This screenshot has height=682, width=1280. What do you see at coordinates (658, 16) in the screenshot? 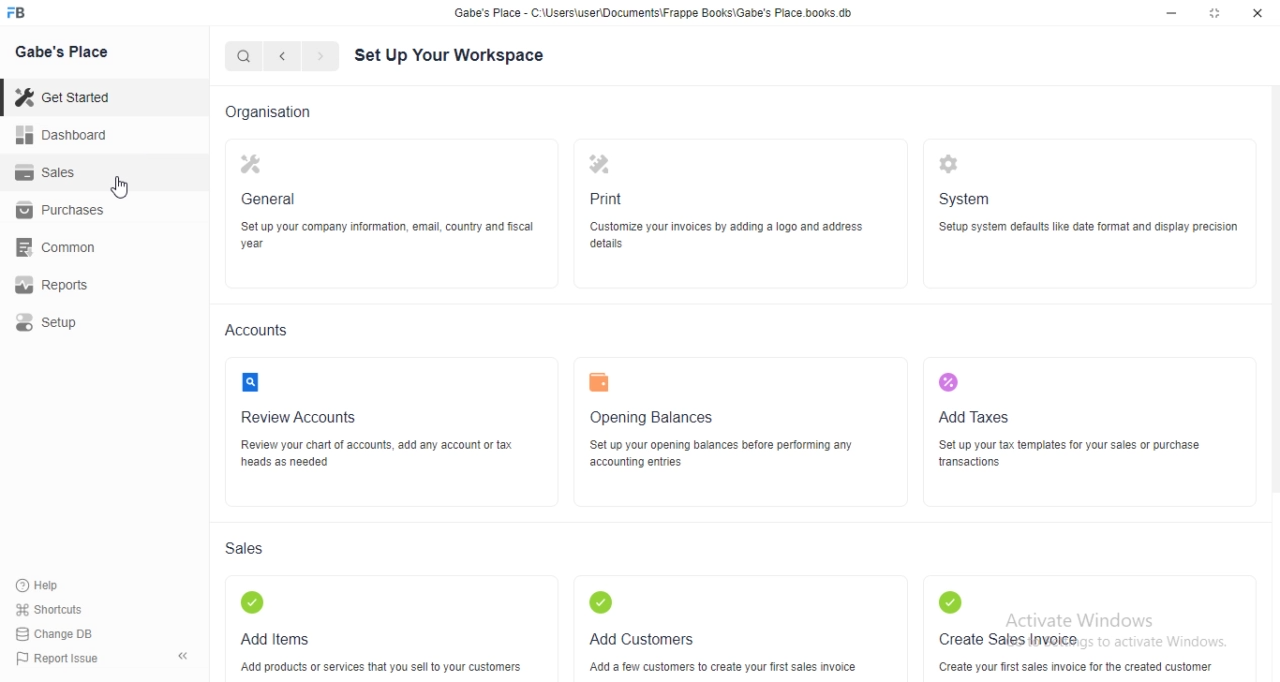
I see `Gabe's Place - C \Wsers\usenDocuments\Frappe Books\Gabe's Place books db` at bounding box center [658, 16].